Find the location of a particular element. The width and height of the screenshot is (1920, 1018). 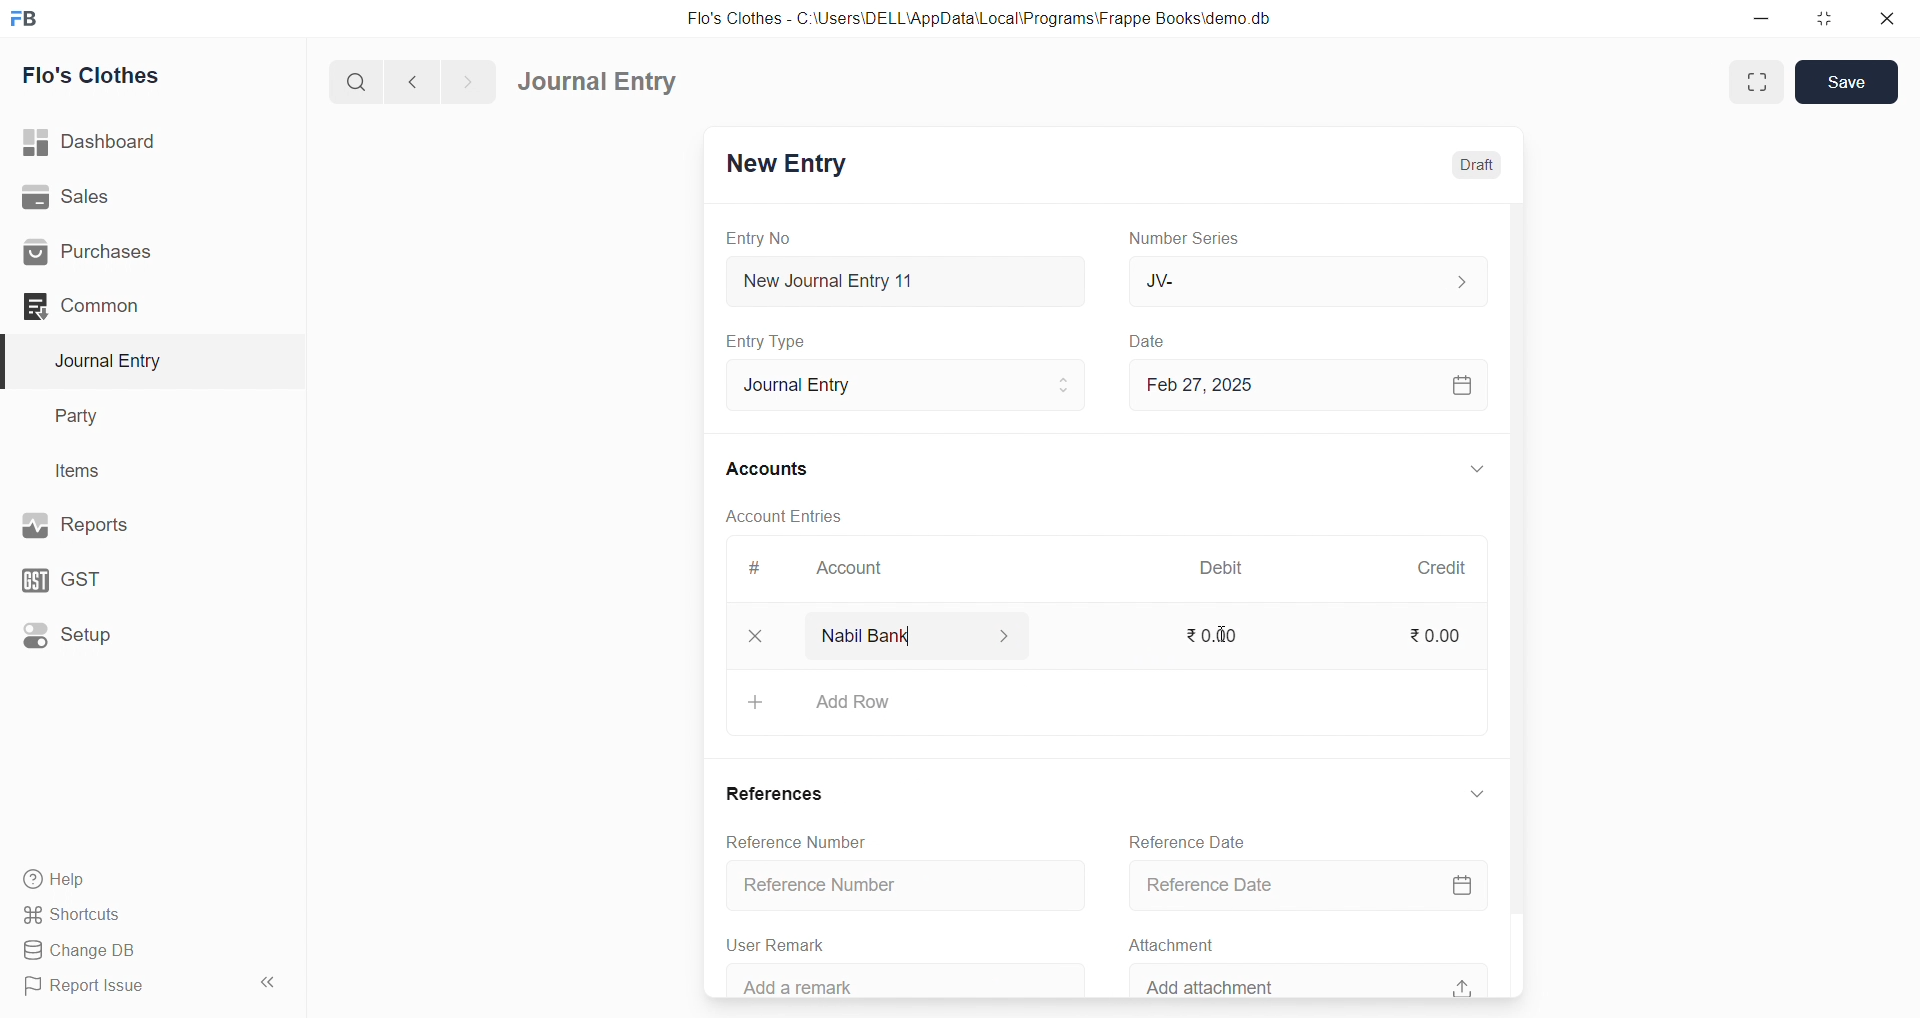

minimize is located at coordinates (1758, 17).